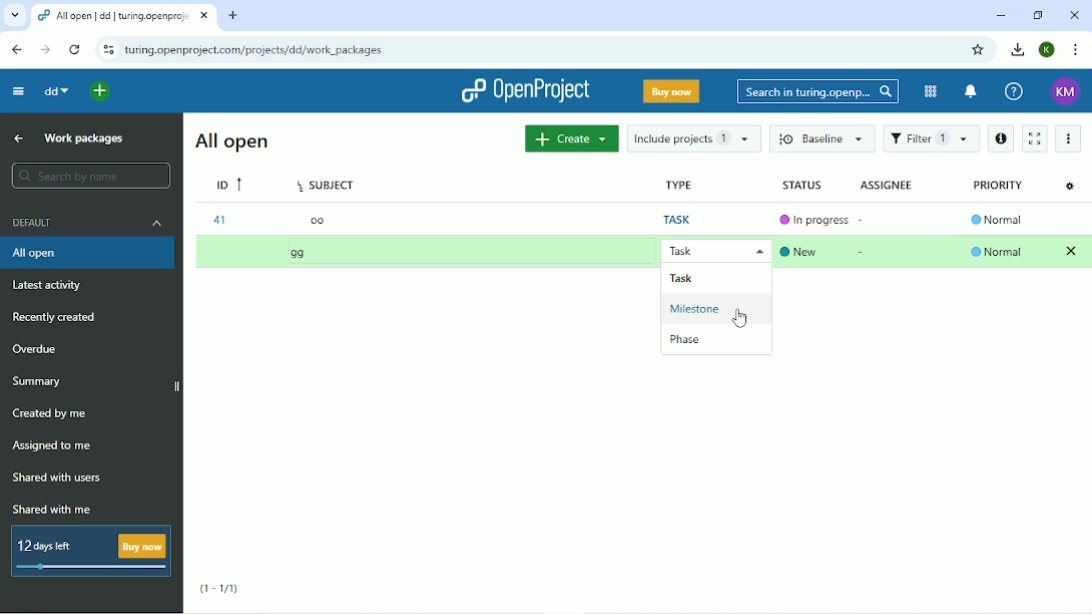  Describe the element at coordinates (1074, 14) in the screenshot. I see `Close` at that location.